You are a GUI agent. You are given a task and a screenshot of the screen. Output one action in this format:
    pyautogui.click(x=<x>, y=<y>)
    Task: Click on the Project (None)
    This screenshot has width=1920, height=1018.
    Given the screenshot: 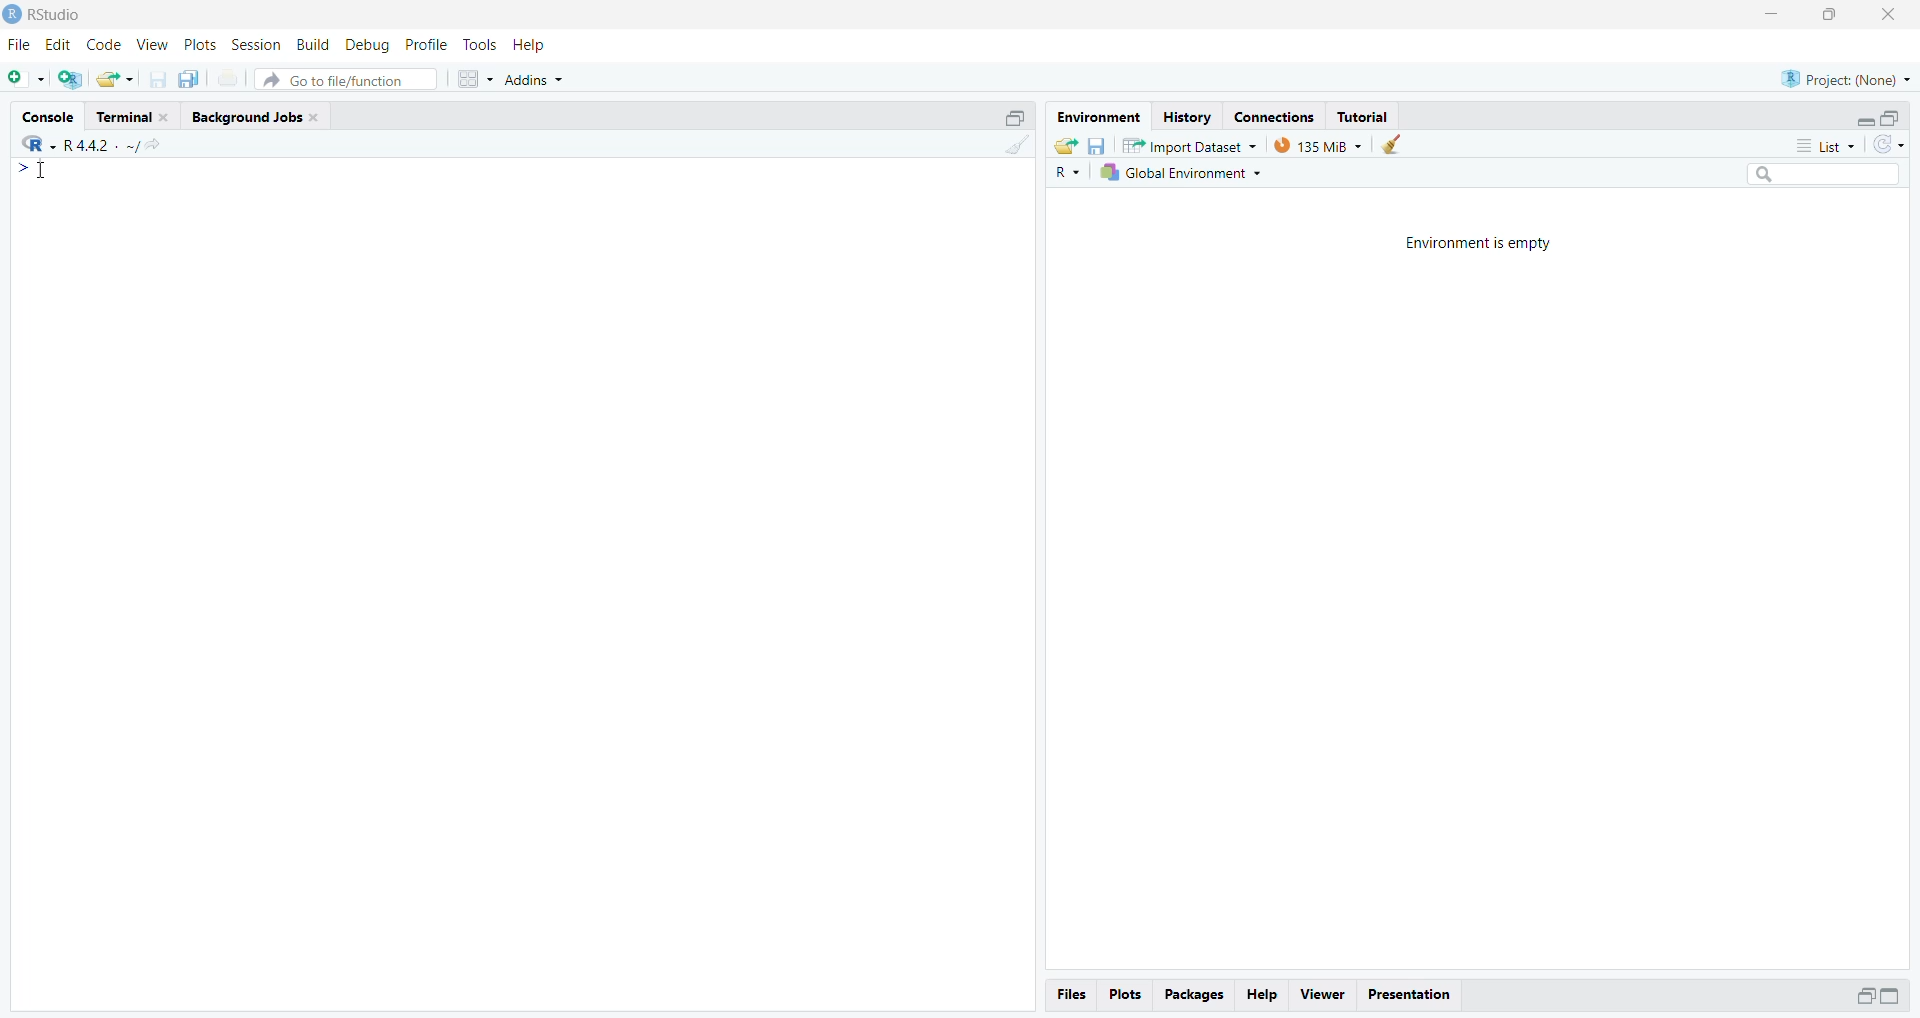 What is the action you would take?
    pyautogui.click(x=1848, y=78)
    